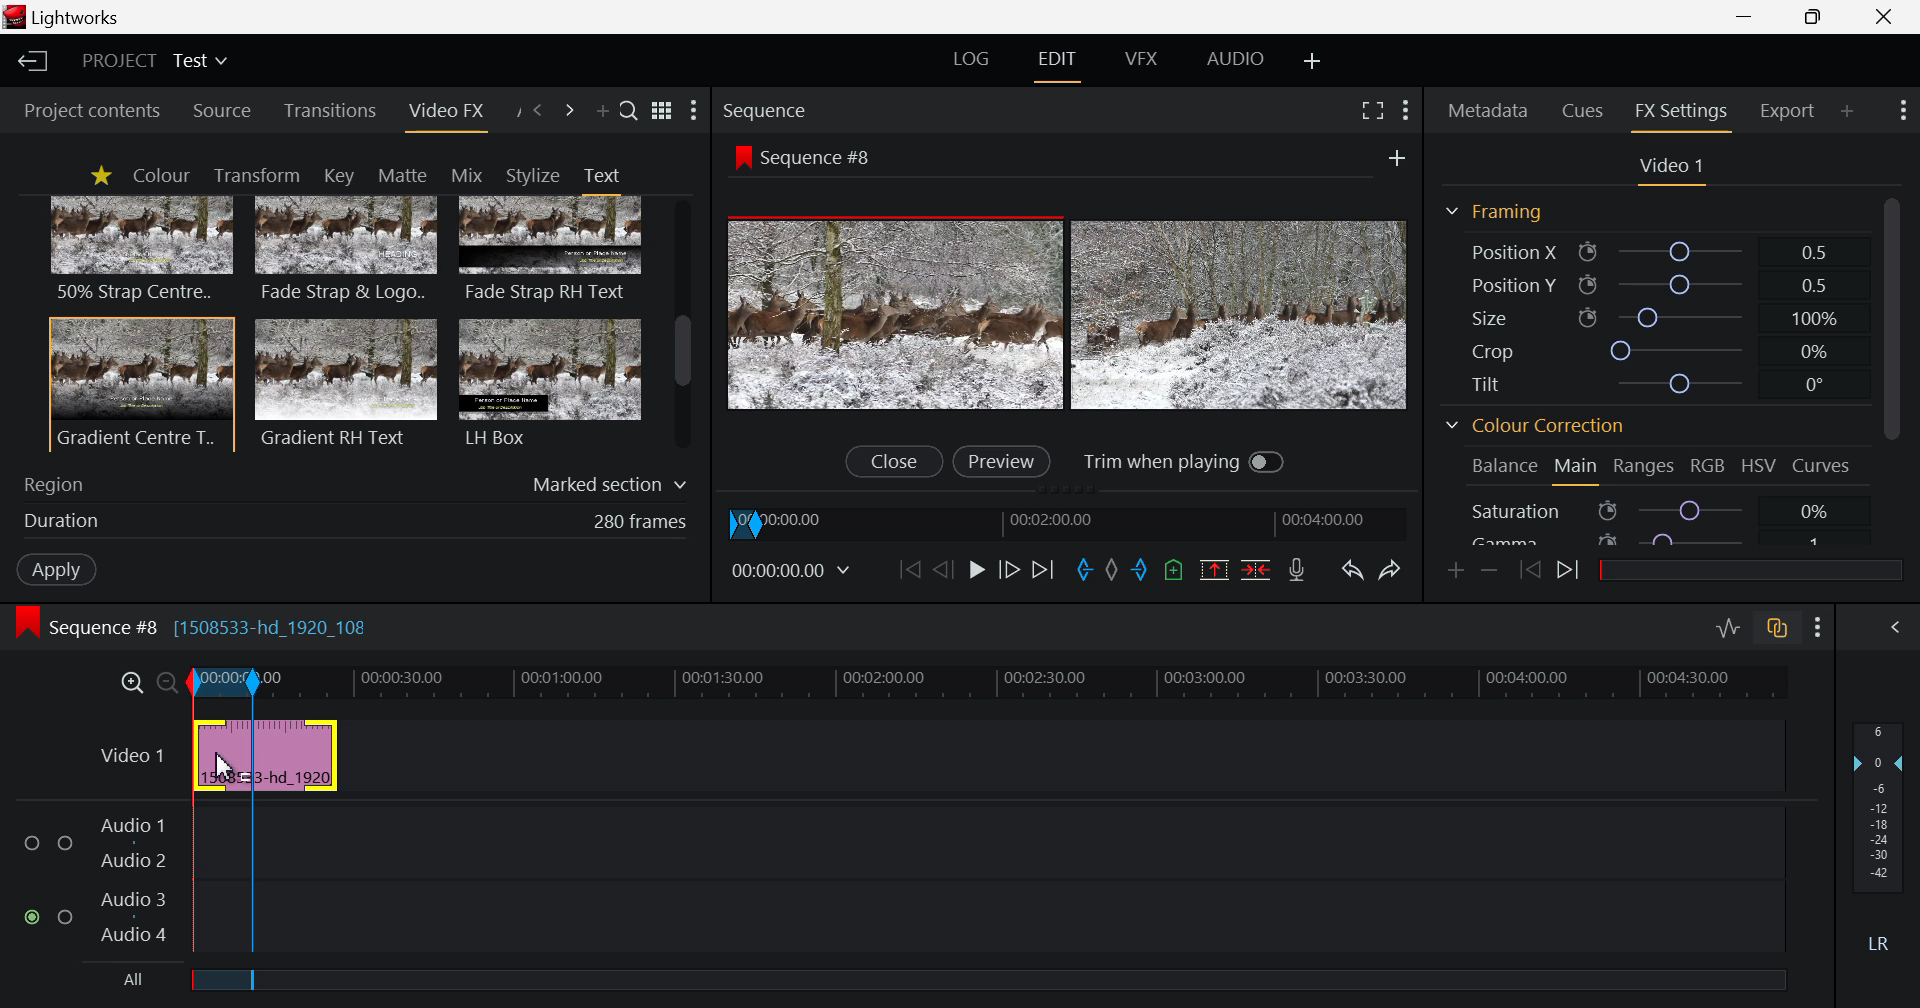 The height and width of the screenshot is (1008, 1920). I want to click on MOUSE_UP Cursor Position, so click(222, 766).